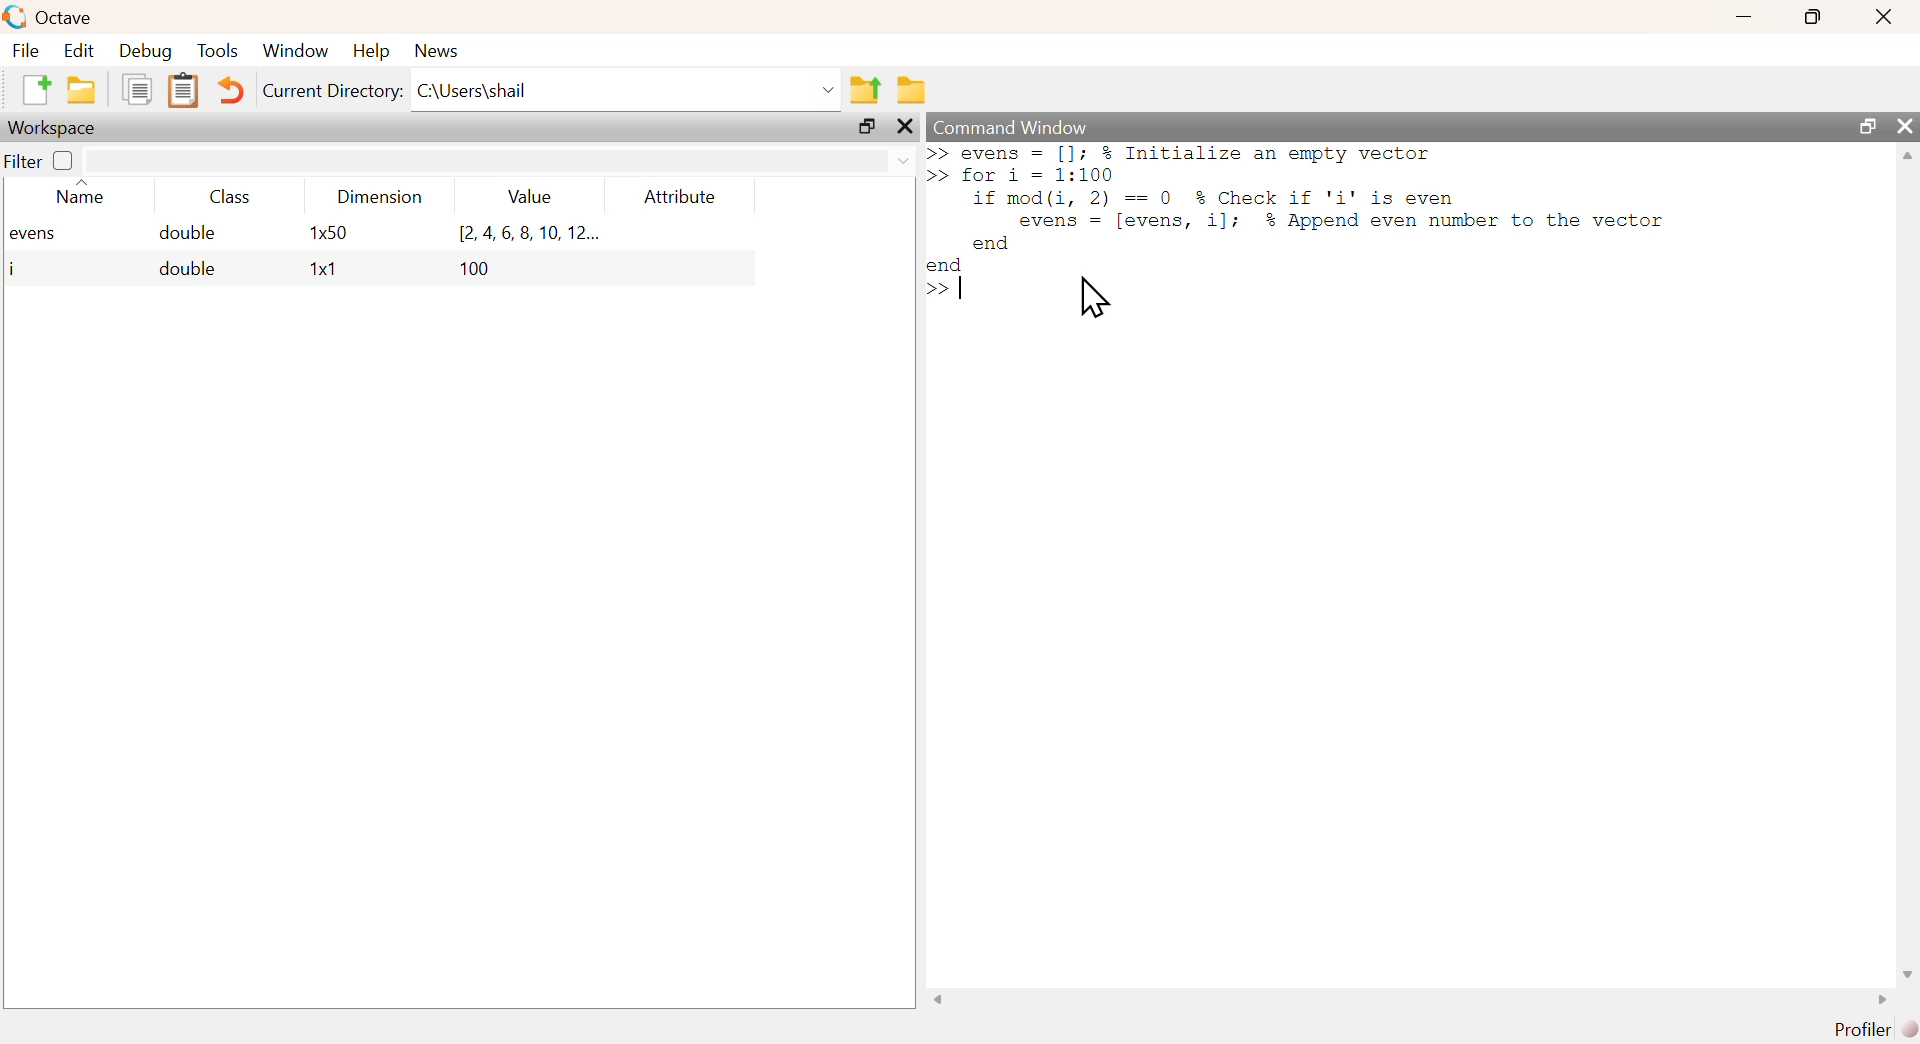  Describe the element at coordinates (1867, 128) in the screenshot. I see `maximize` at that location.